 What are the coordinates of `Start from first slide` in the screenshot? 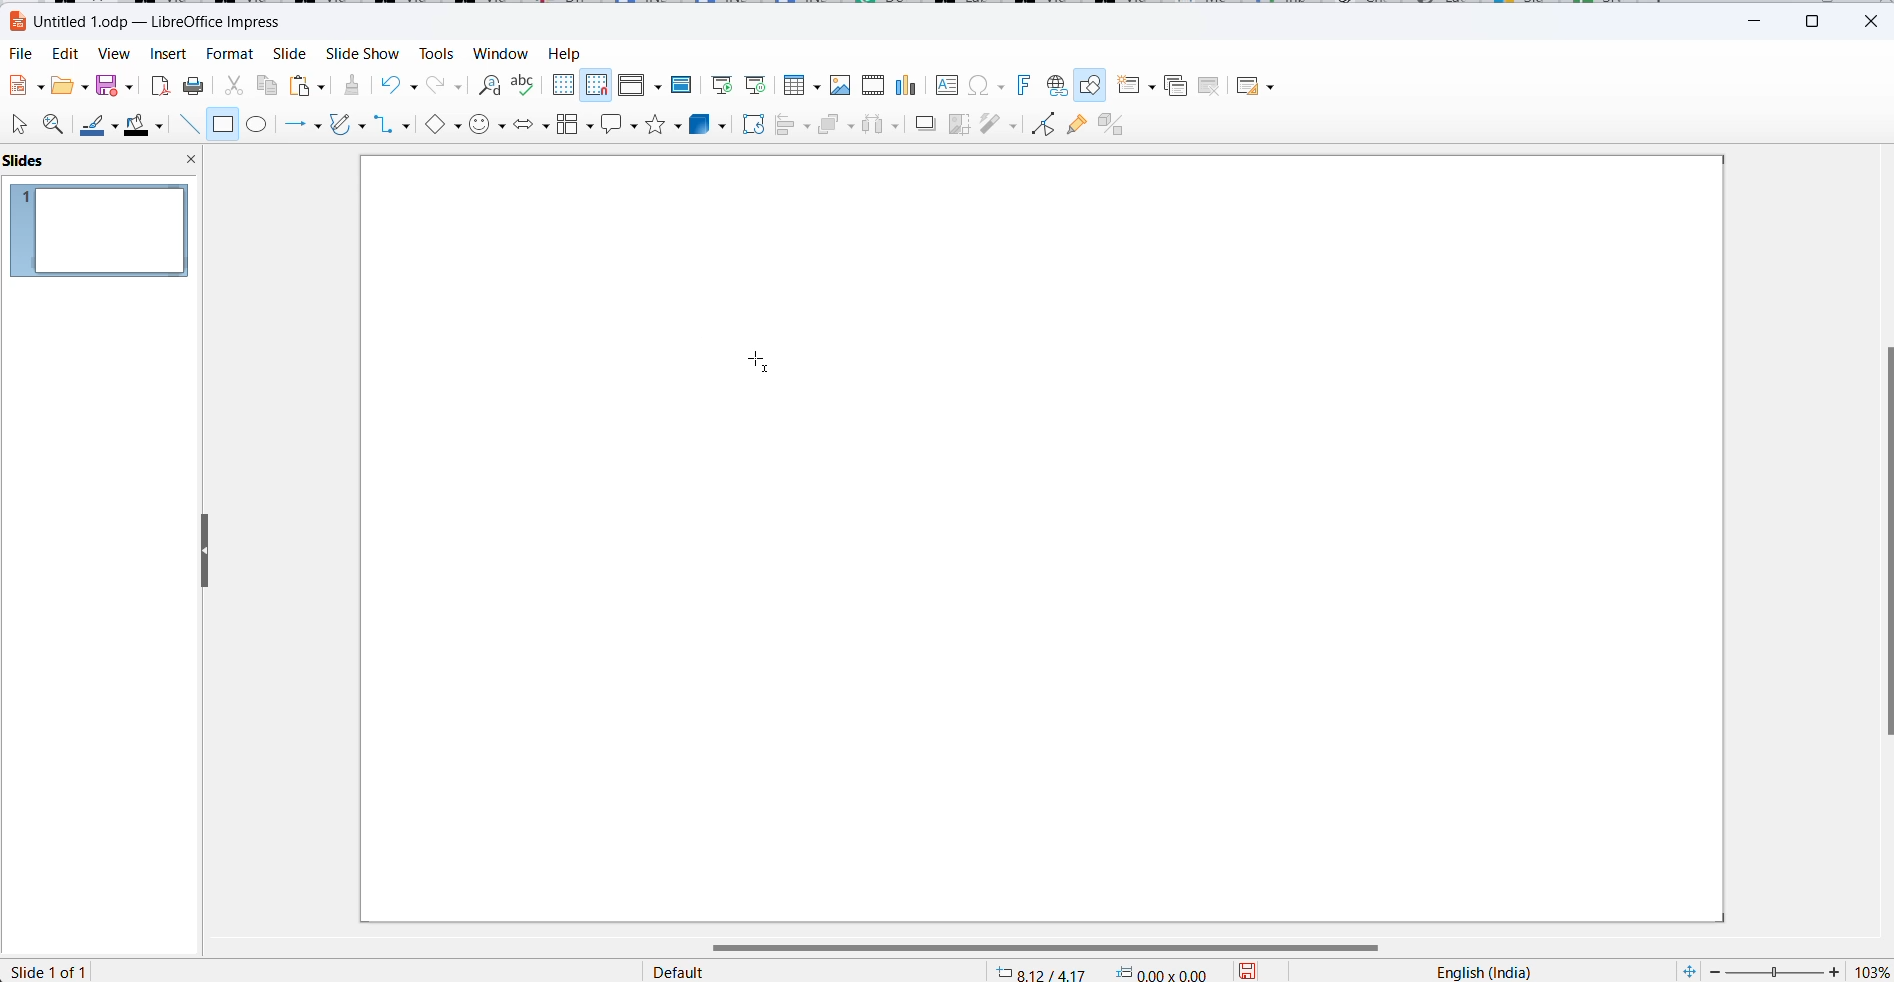 It's located at (723, 83).